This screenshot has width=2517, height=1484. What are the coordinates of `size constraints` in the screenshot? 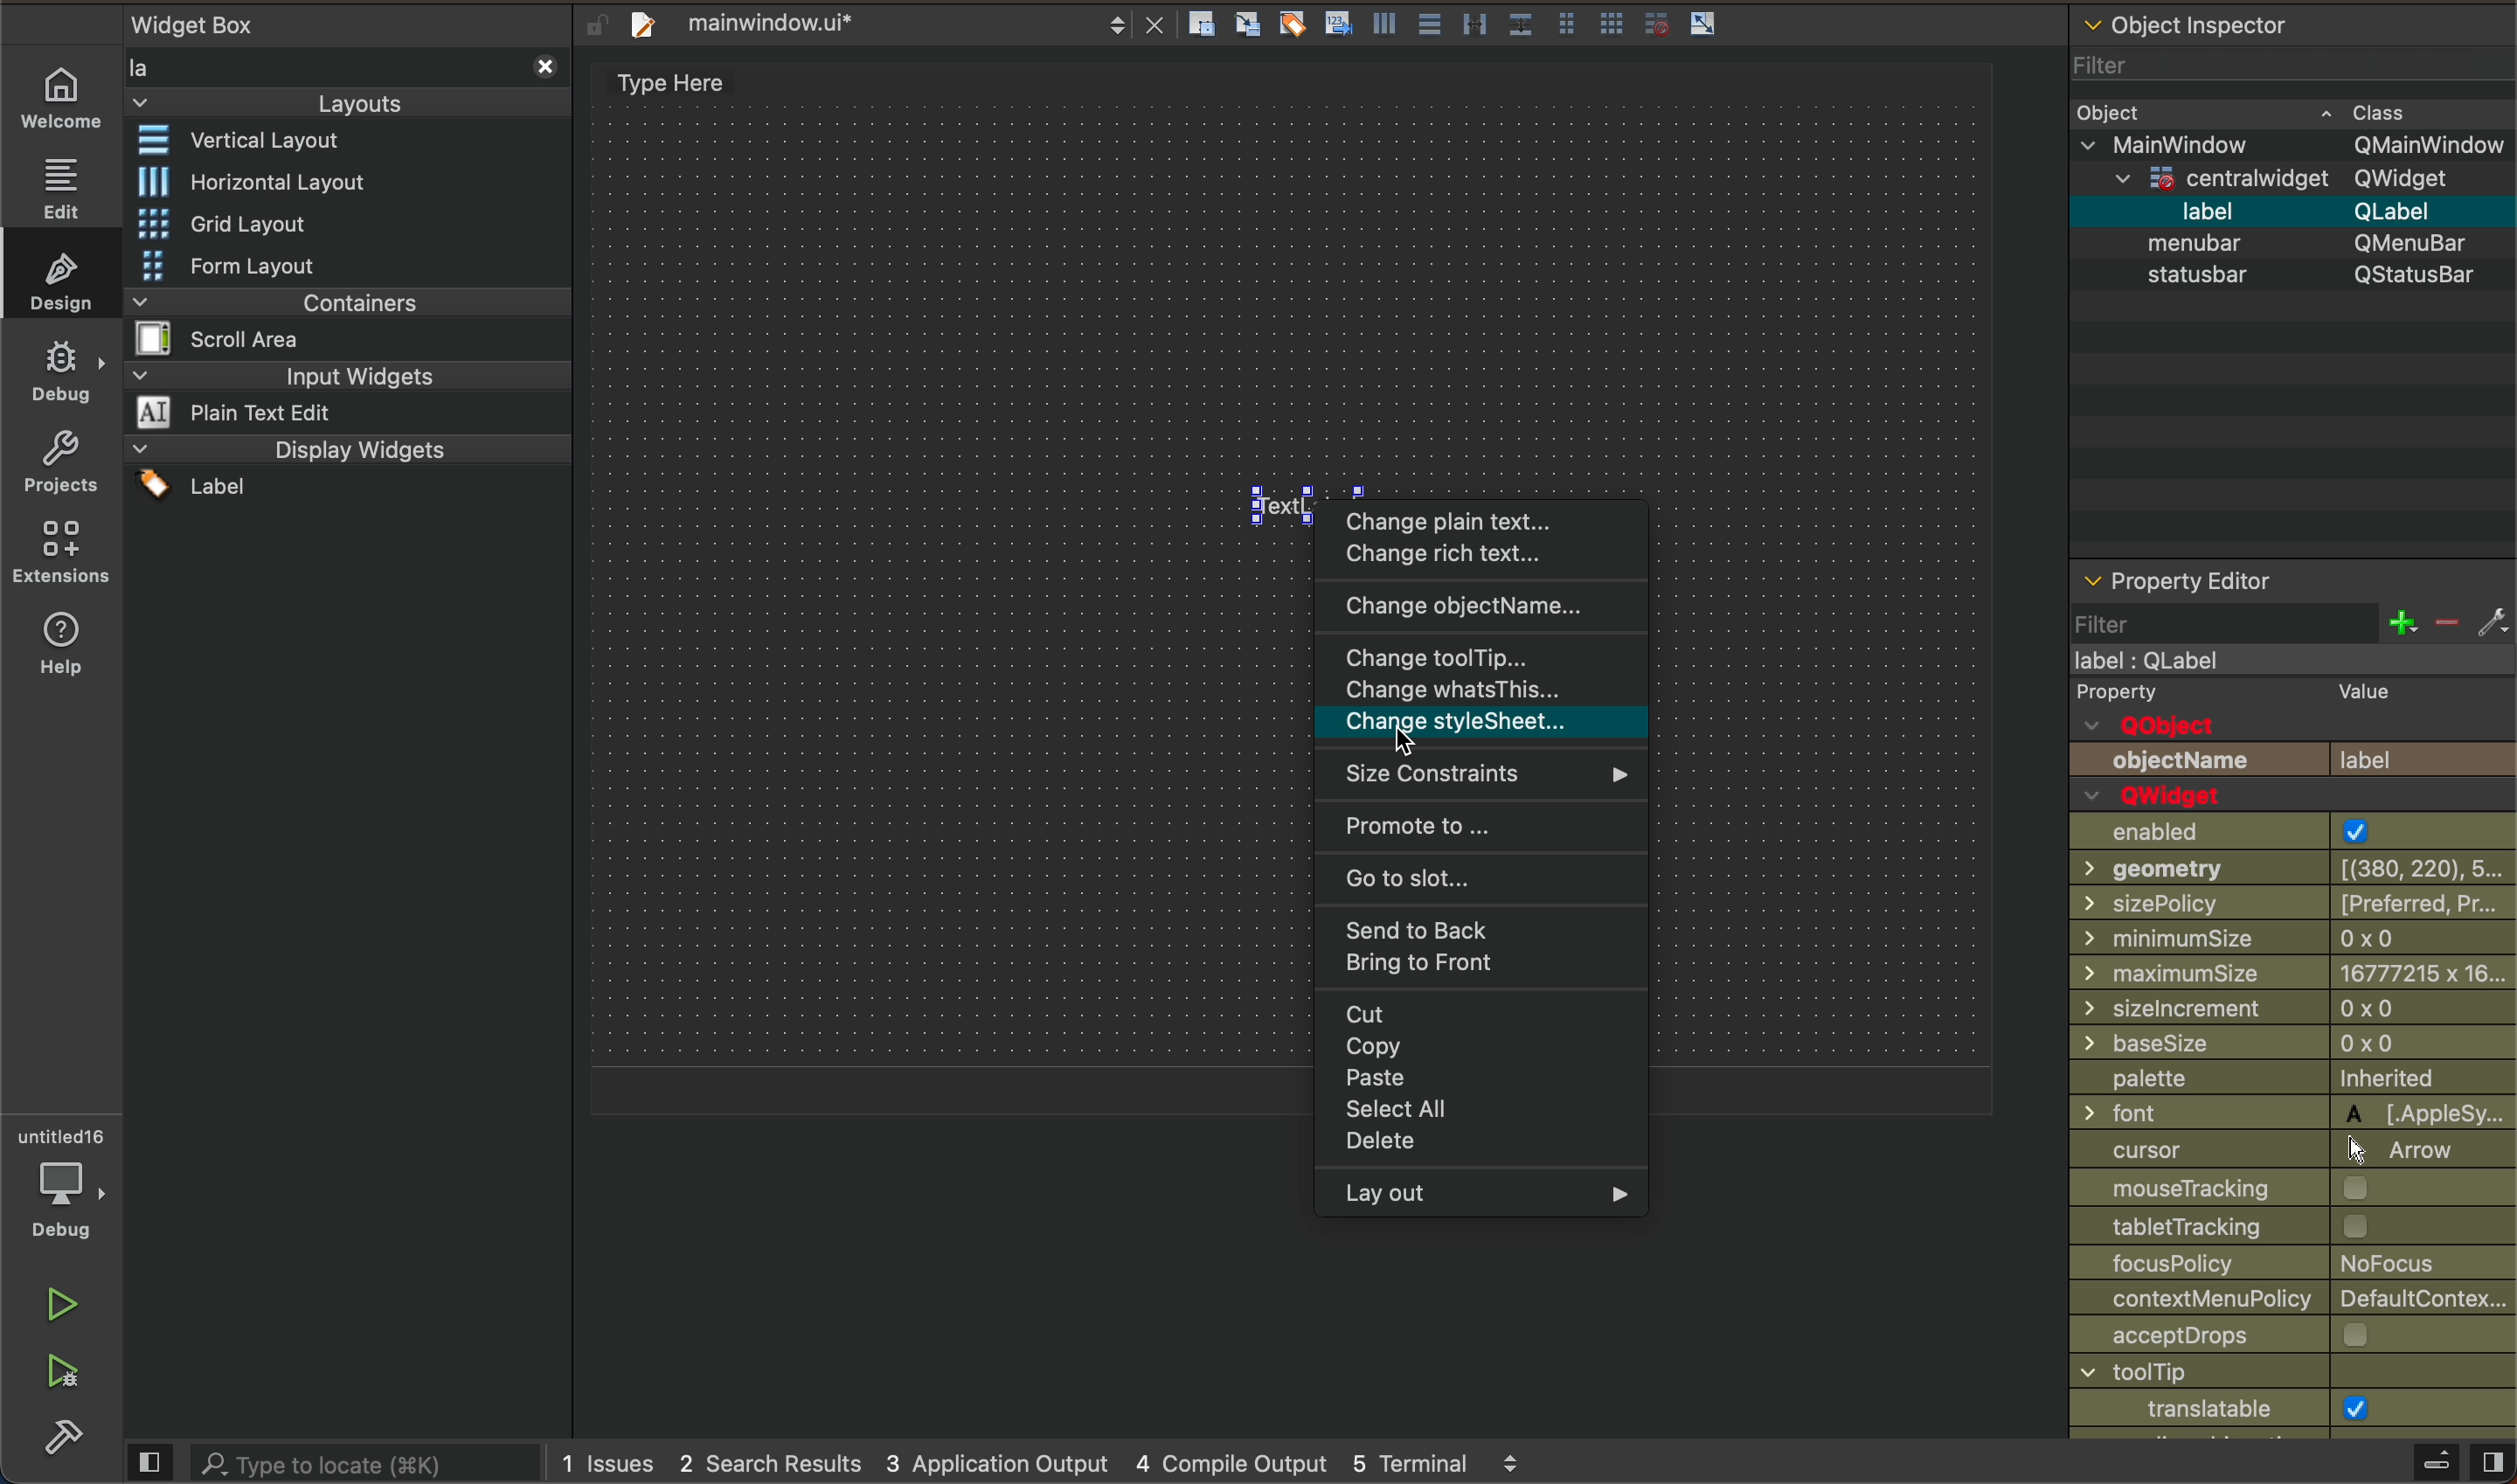 It's located at (1486, 776).